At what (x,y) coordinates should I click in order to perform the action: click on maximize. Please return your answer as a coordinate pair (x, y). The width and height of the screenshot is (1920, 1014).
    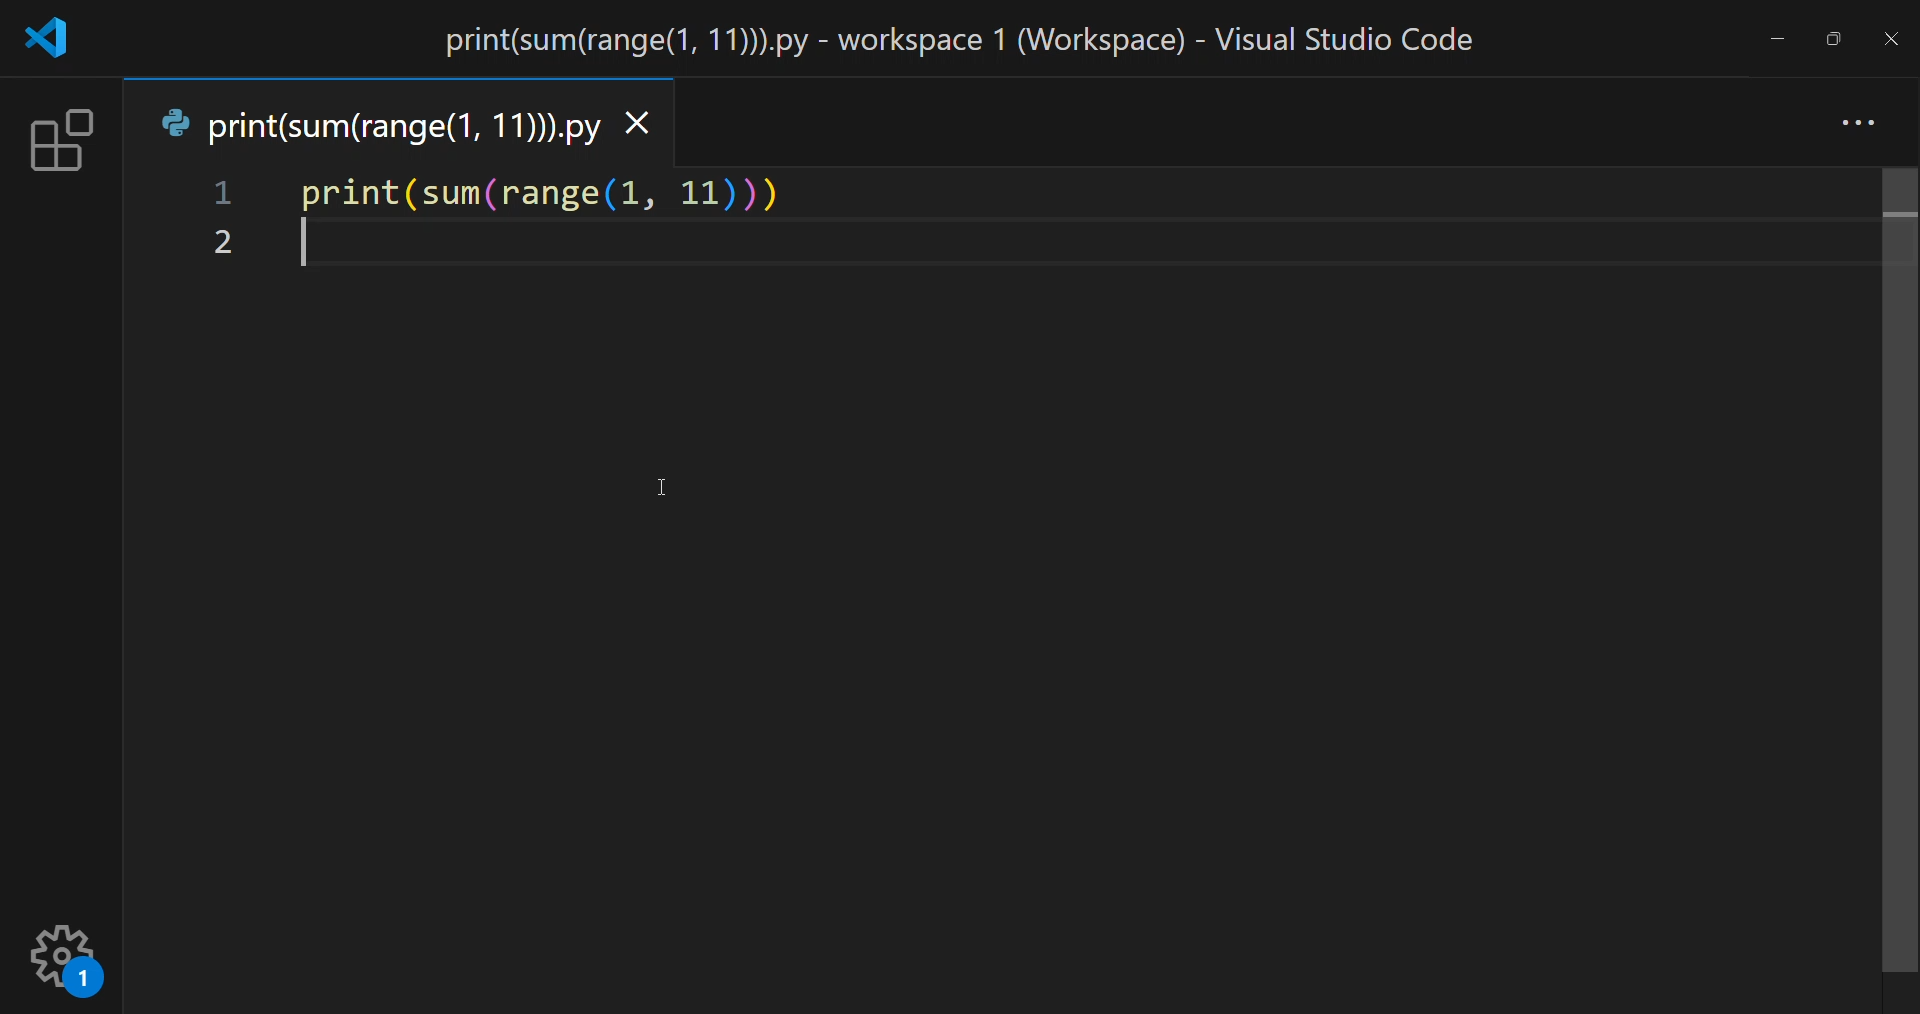
    Looking at the image, I should click on (1836, 36).